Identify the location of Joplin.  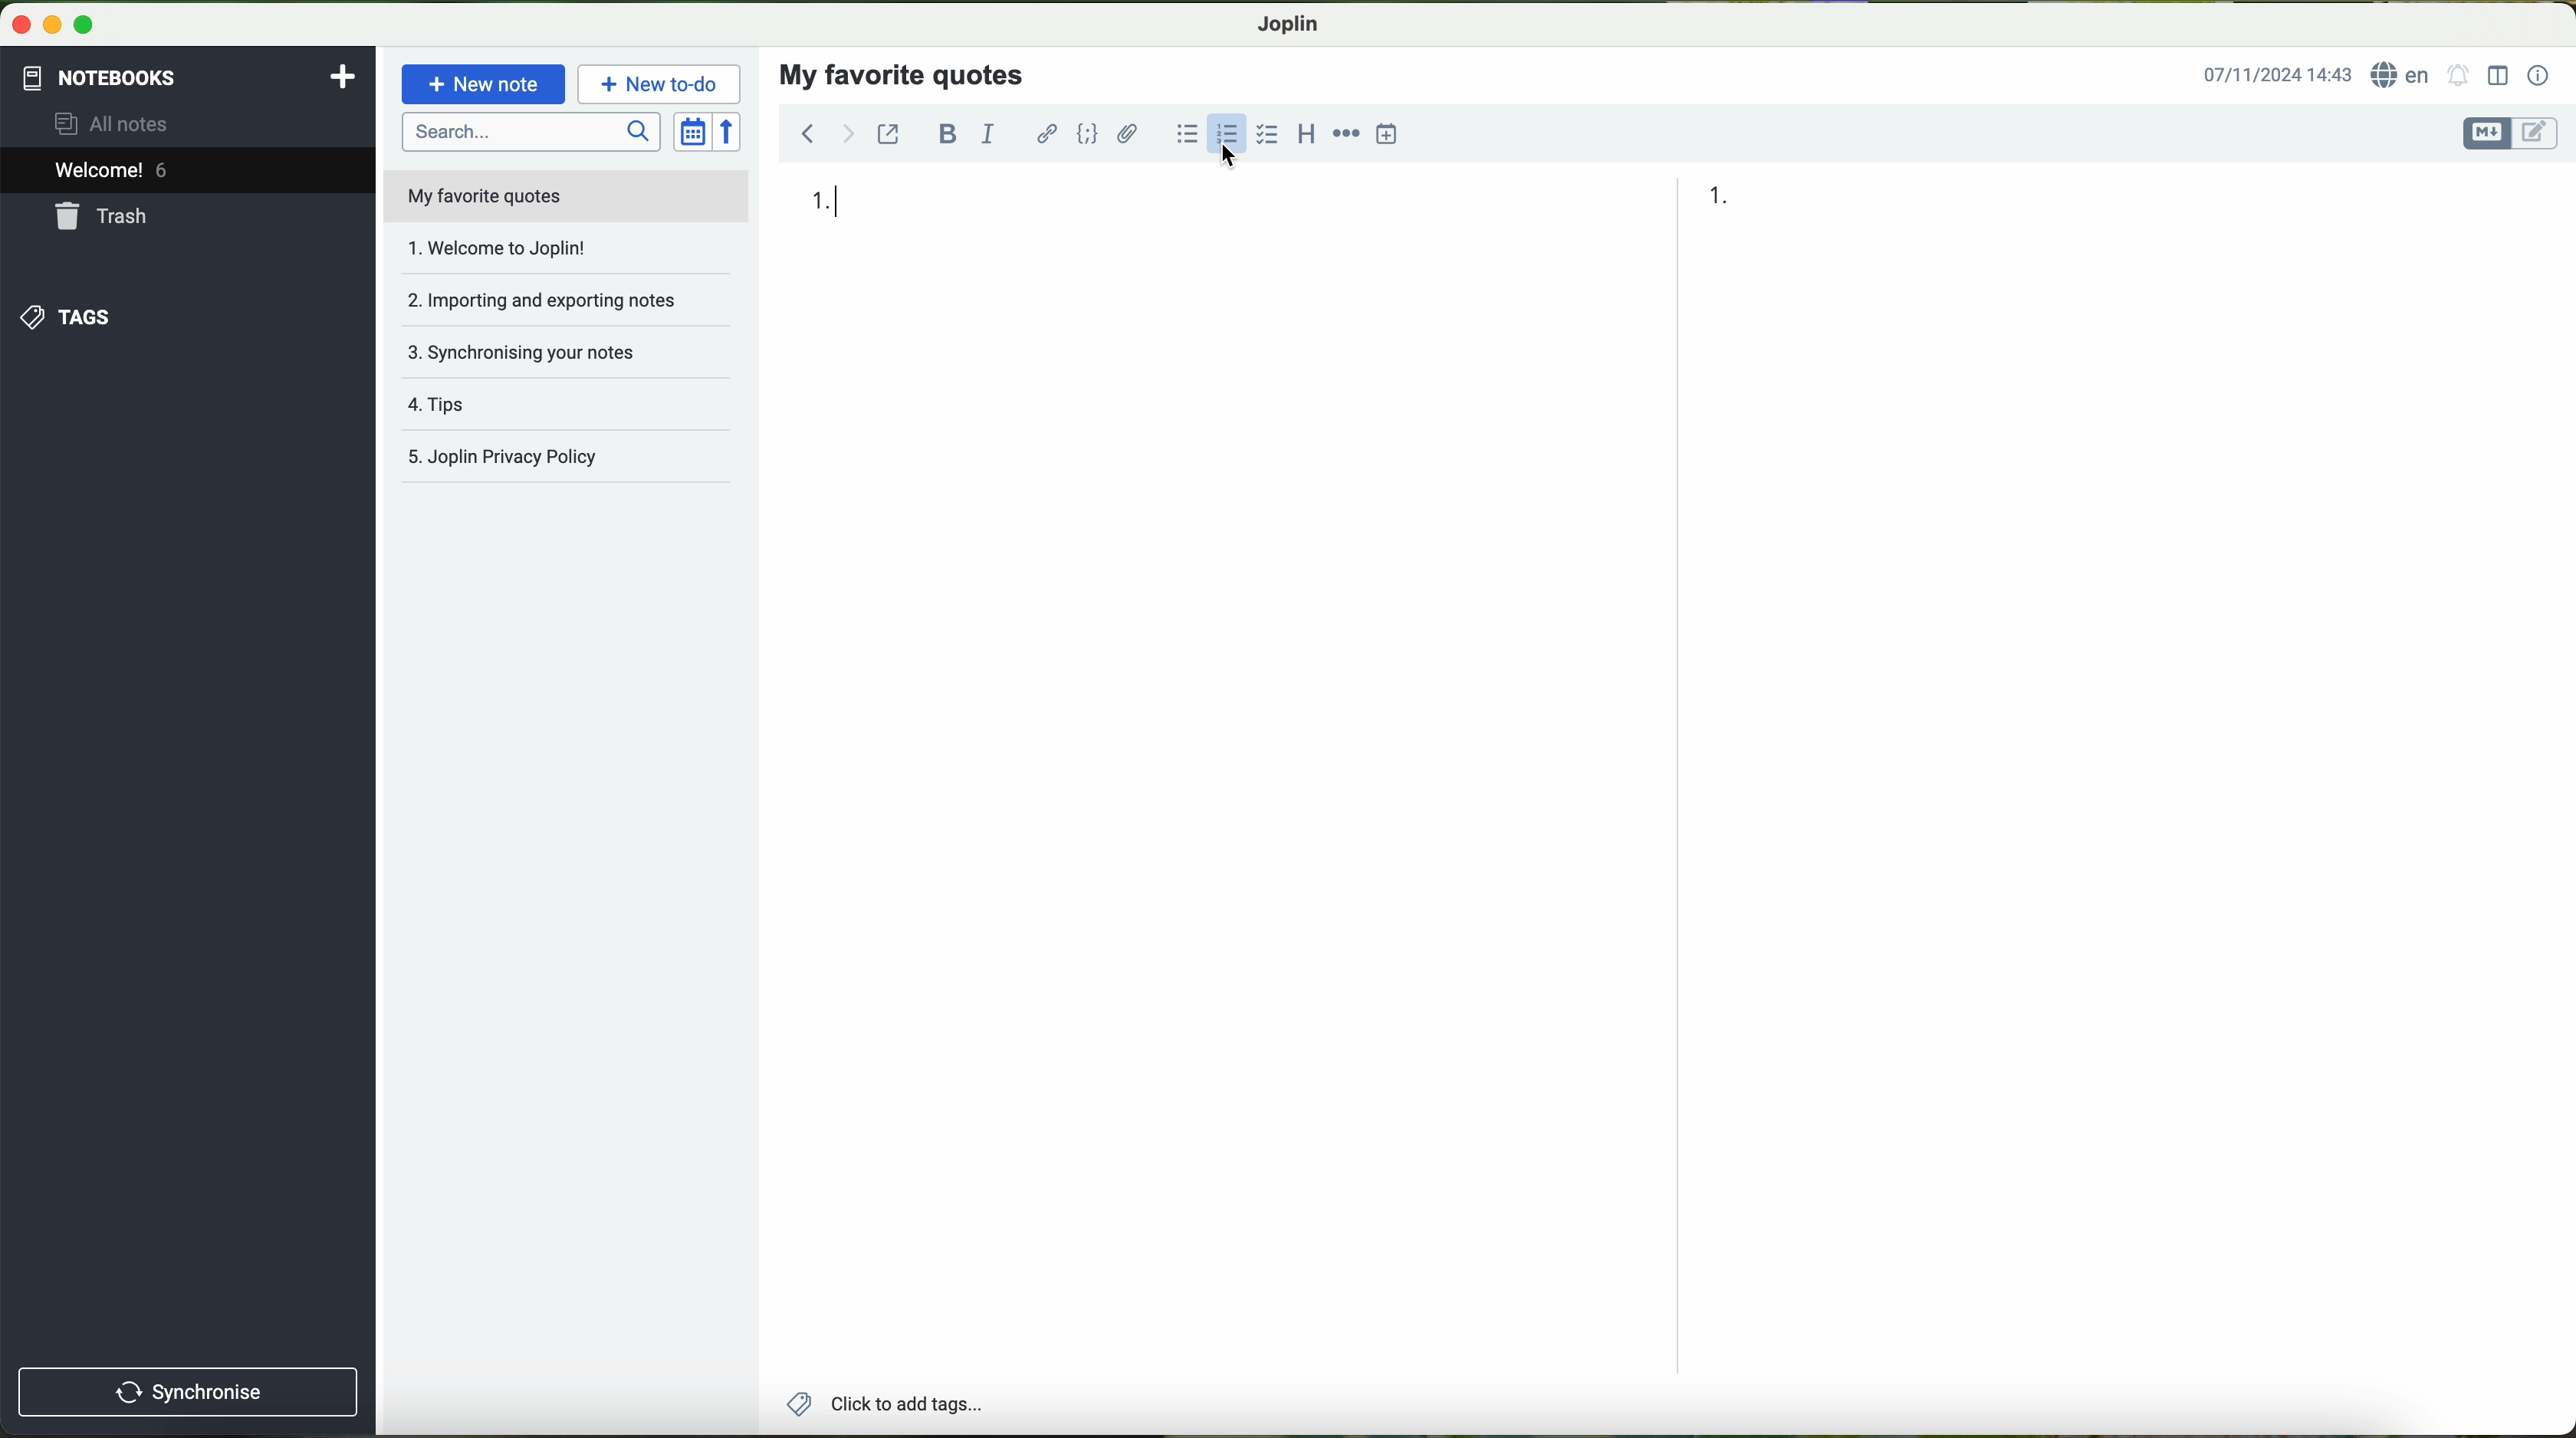
(1286, 23).